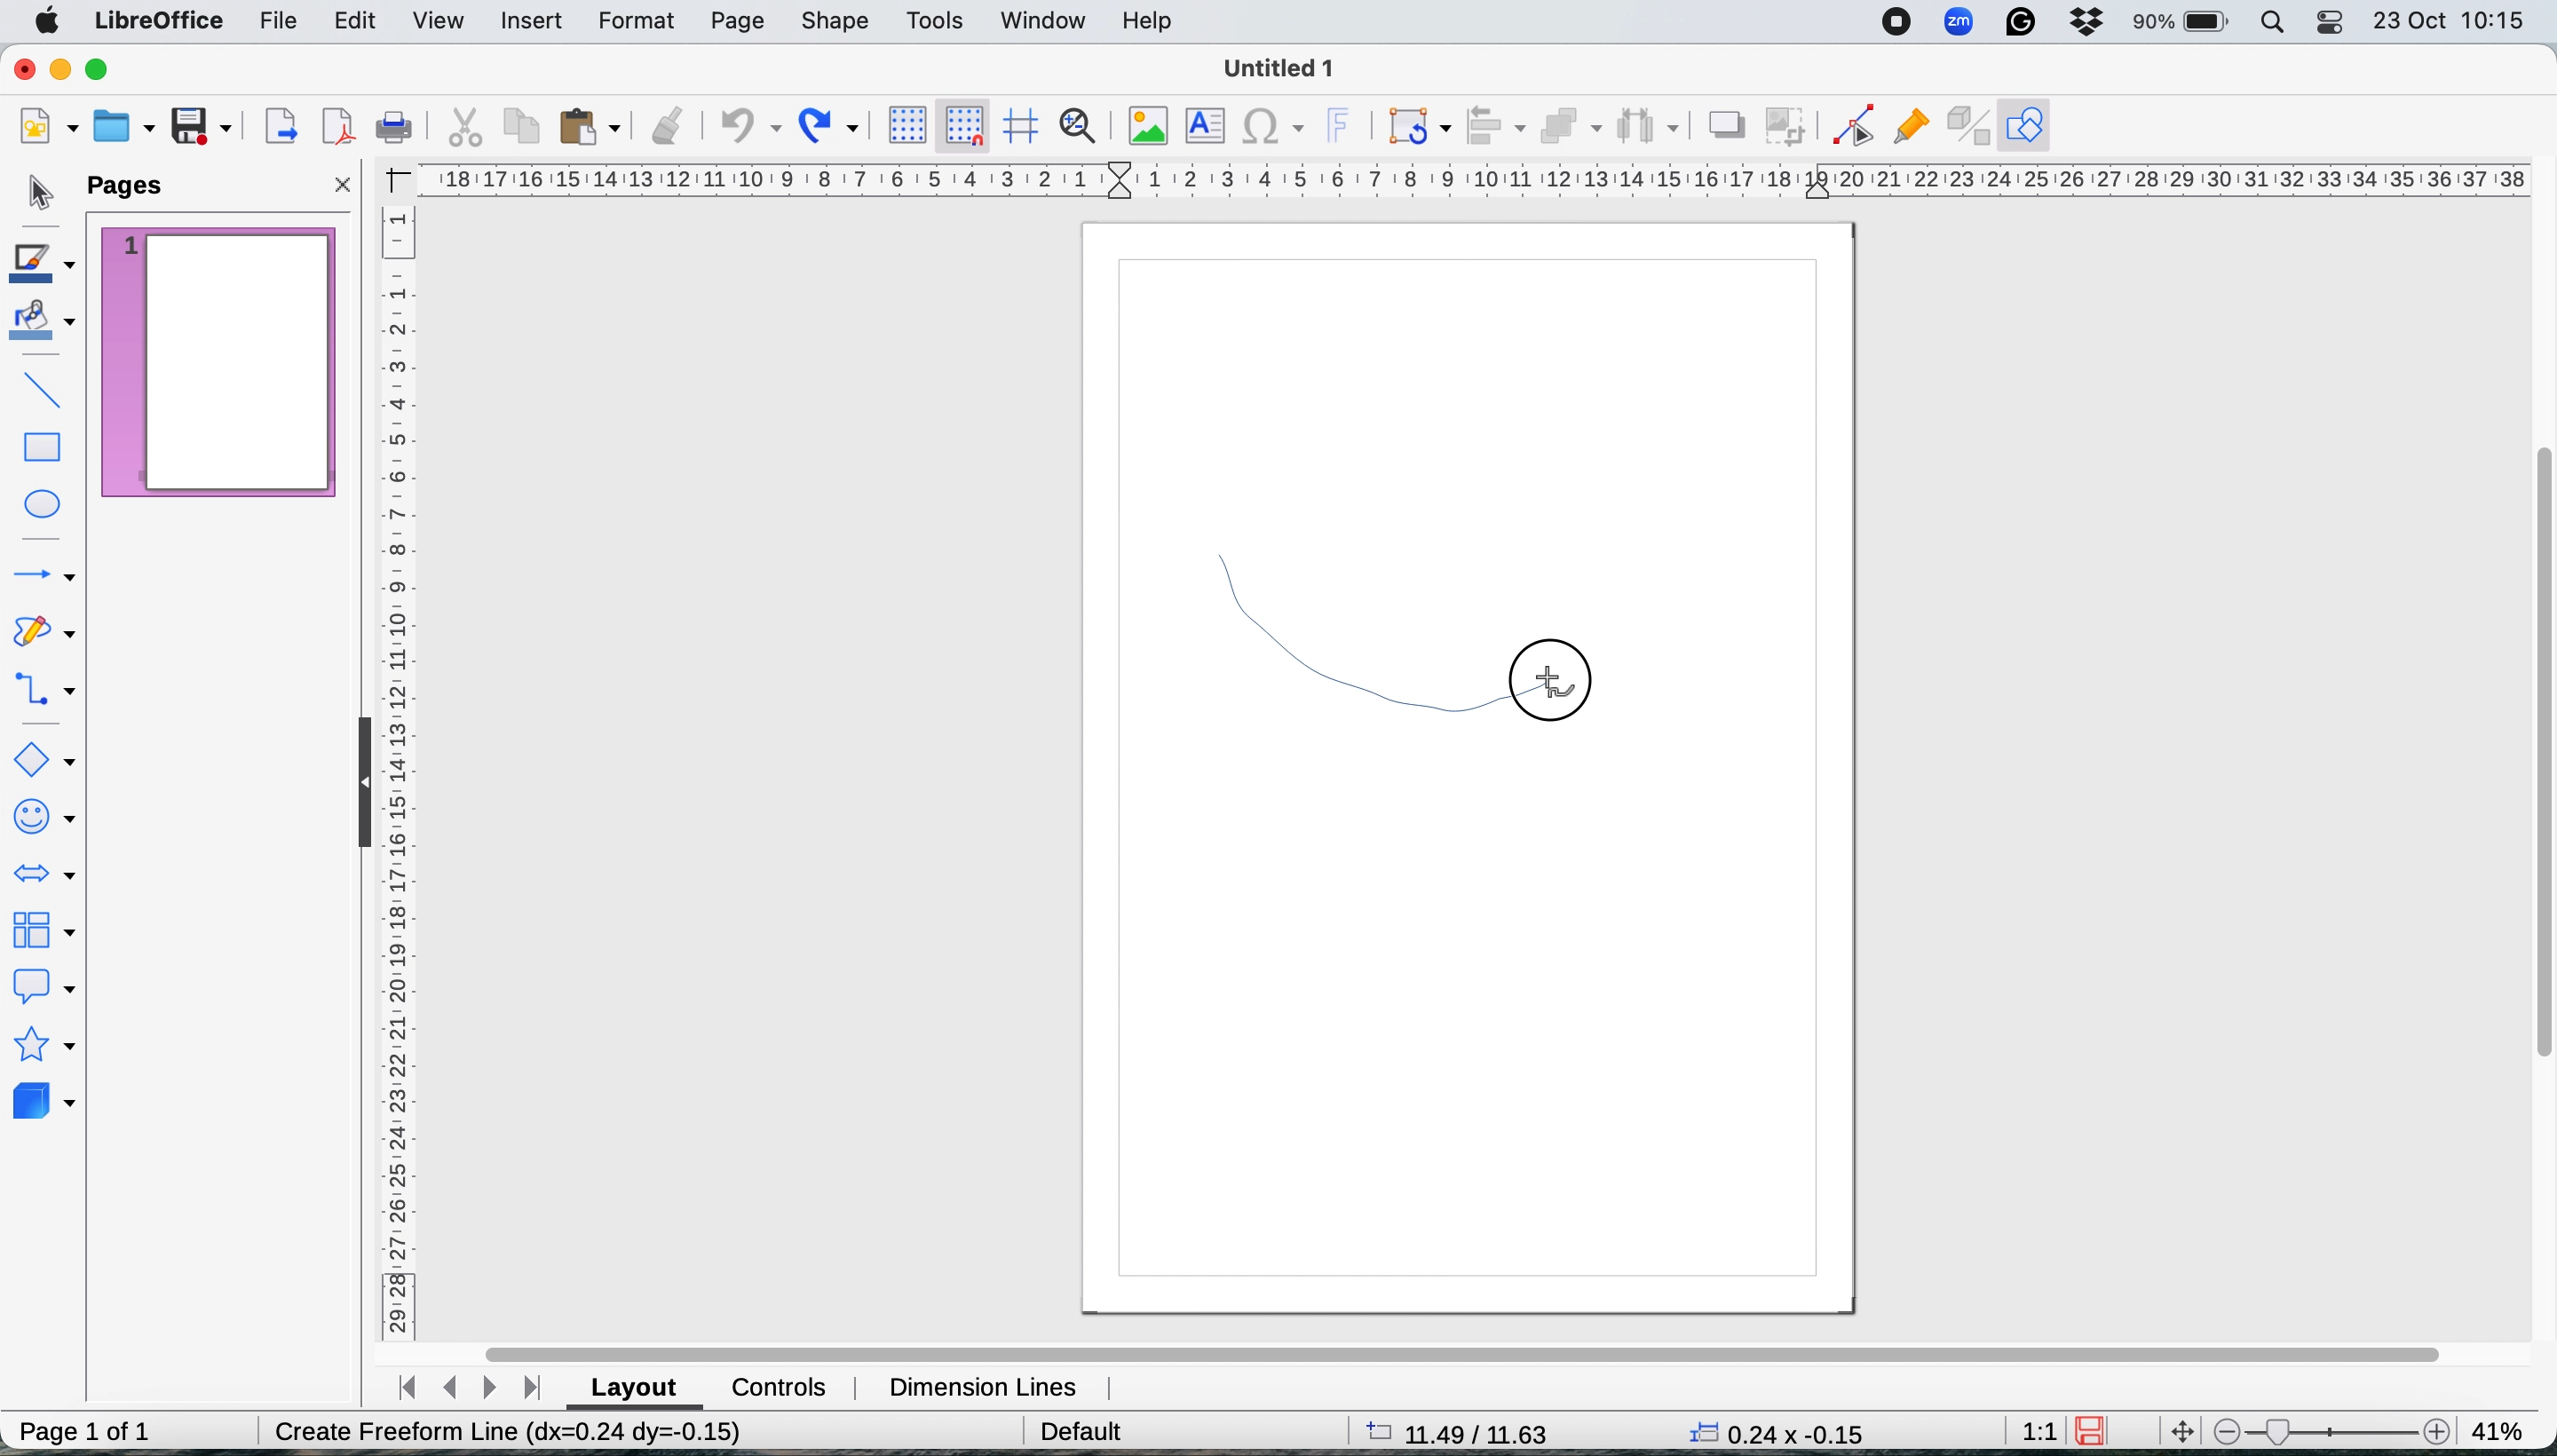 This screenshot has height=1456, width=2557. Describe the element at coordinates (464, 127) in the screenshot. I see `cut` at that location.